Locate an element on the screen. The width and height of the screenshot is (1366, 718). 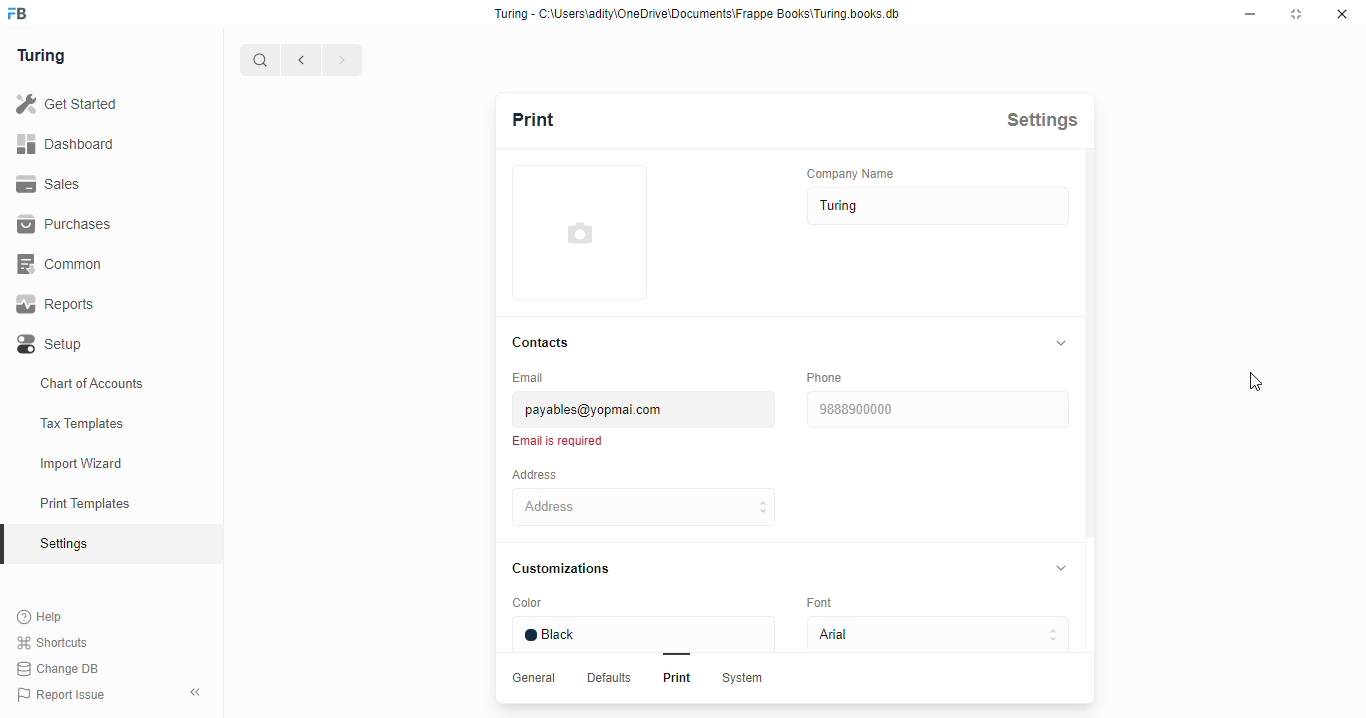
Print is located at coordinates (558, 118).